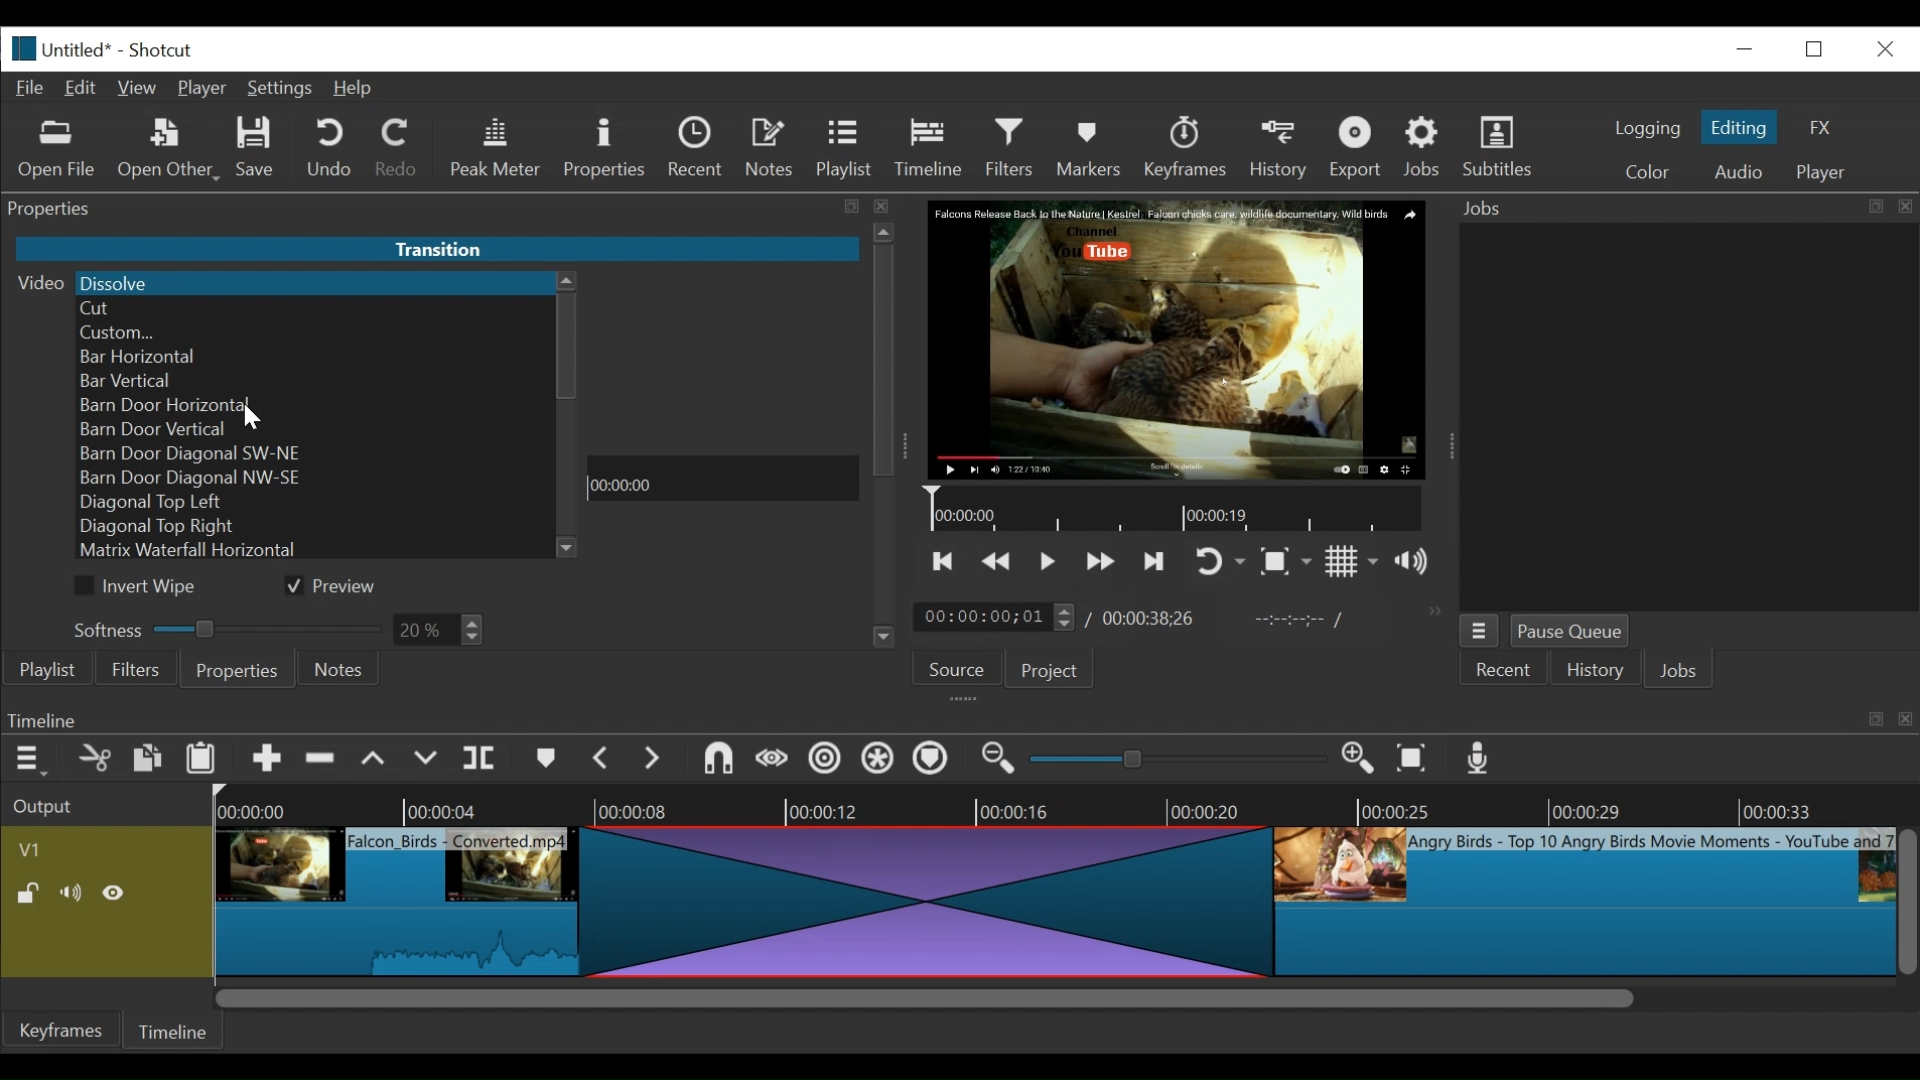 The image size is (1920, 1080). What do you see at coordinates (284, 91) in the screenshot?
I see `Settings` at bounding box center [284, 91].